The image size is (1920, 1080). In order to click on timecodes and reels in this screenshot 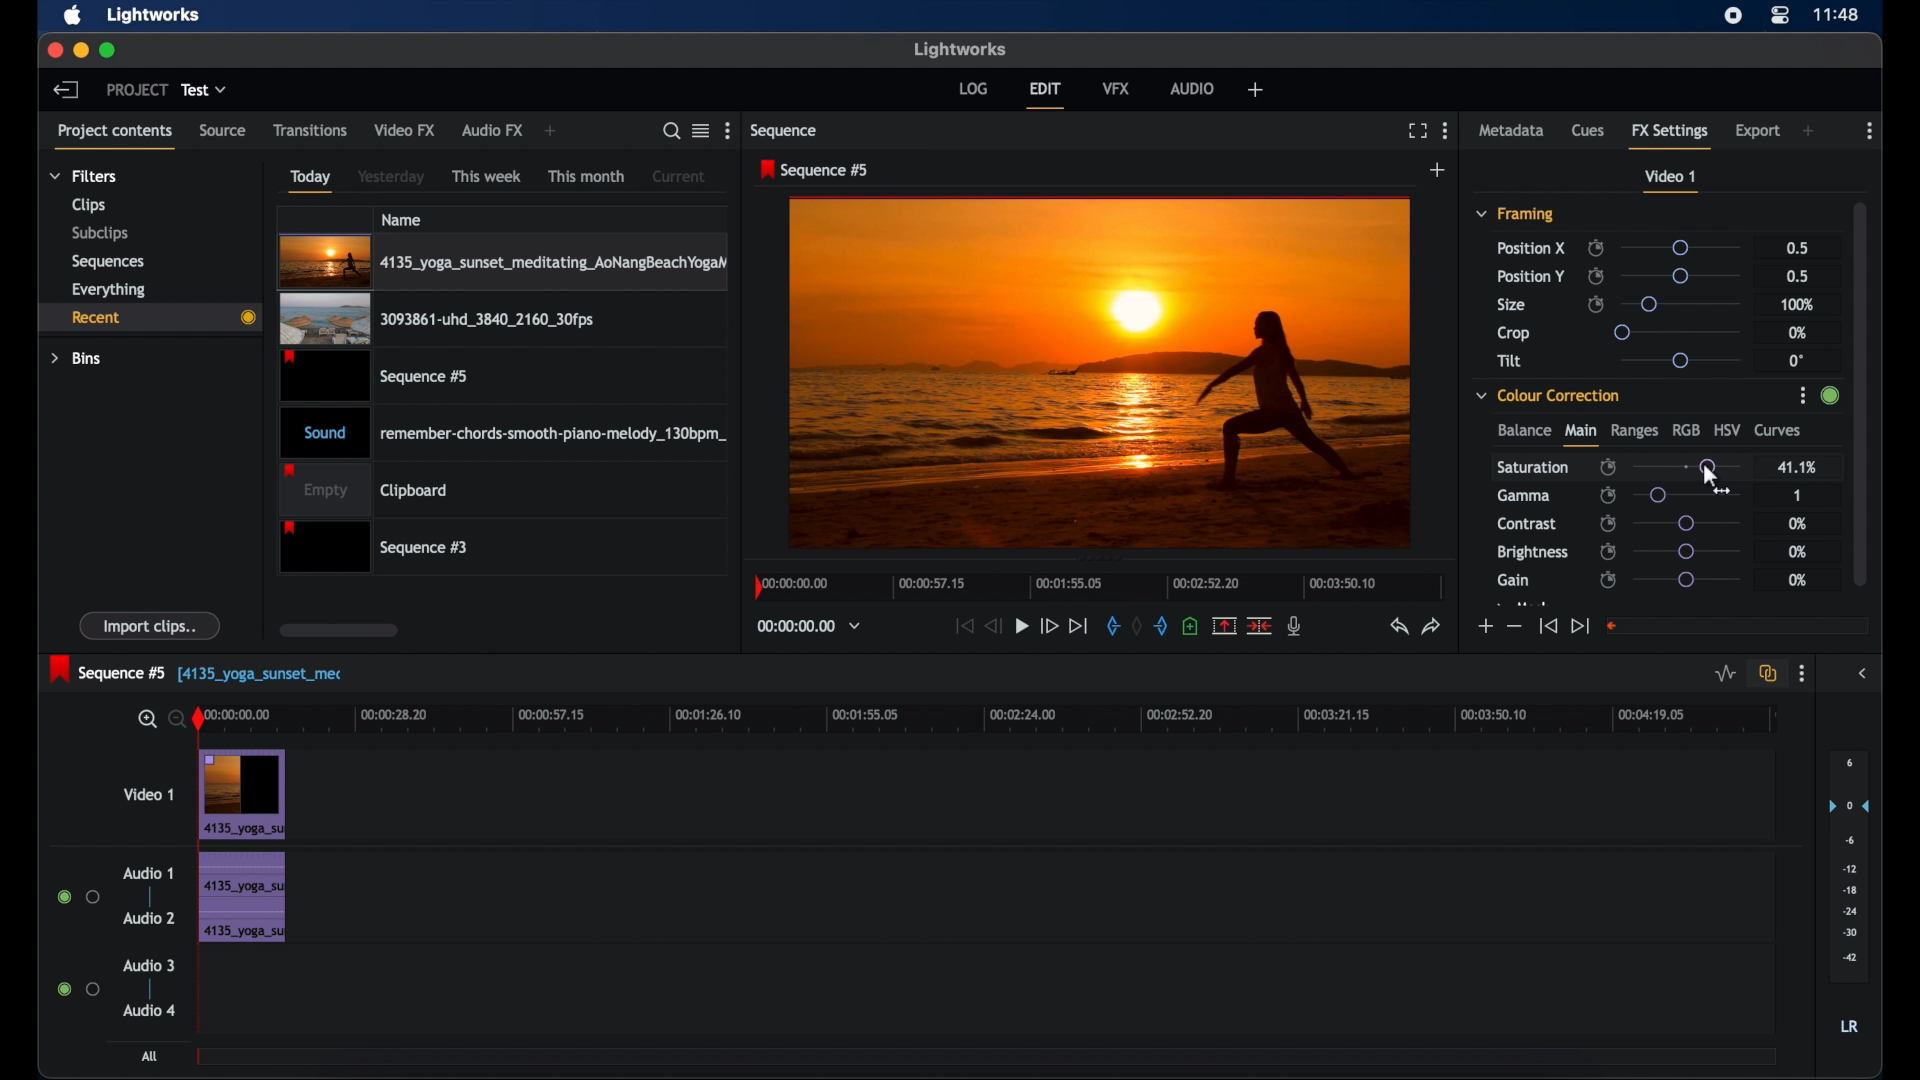, I will do `click(809, 627)`.